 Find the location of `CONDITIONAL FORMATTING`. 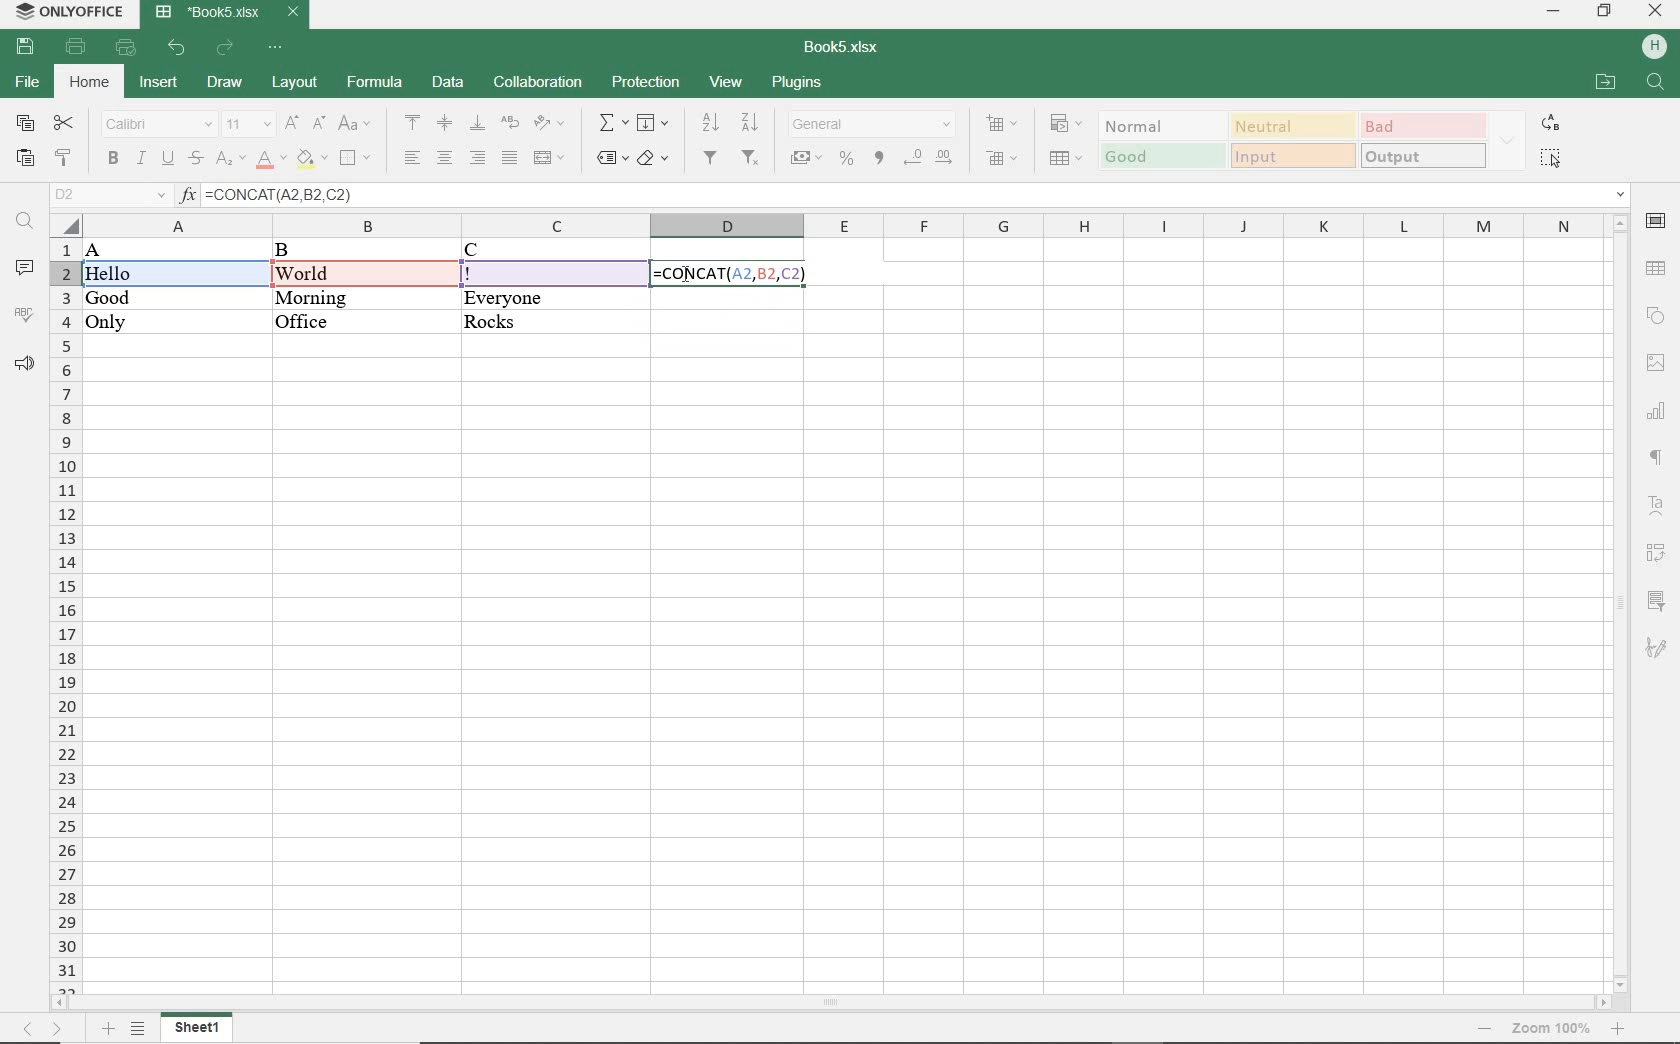

CONDITIONAL FORMATTING is located at coordinates (1067, 124).